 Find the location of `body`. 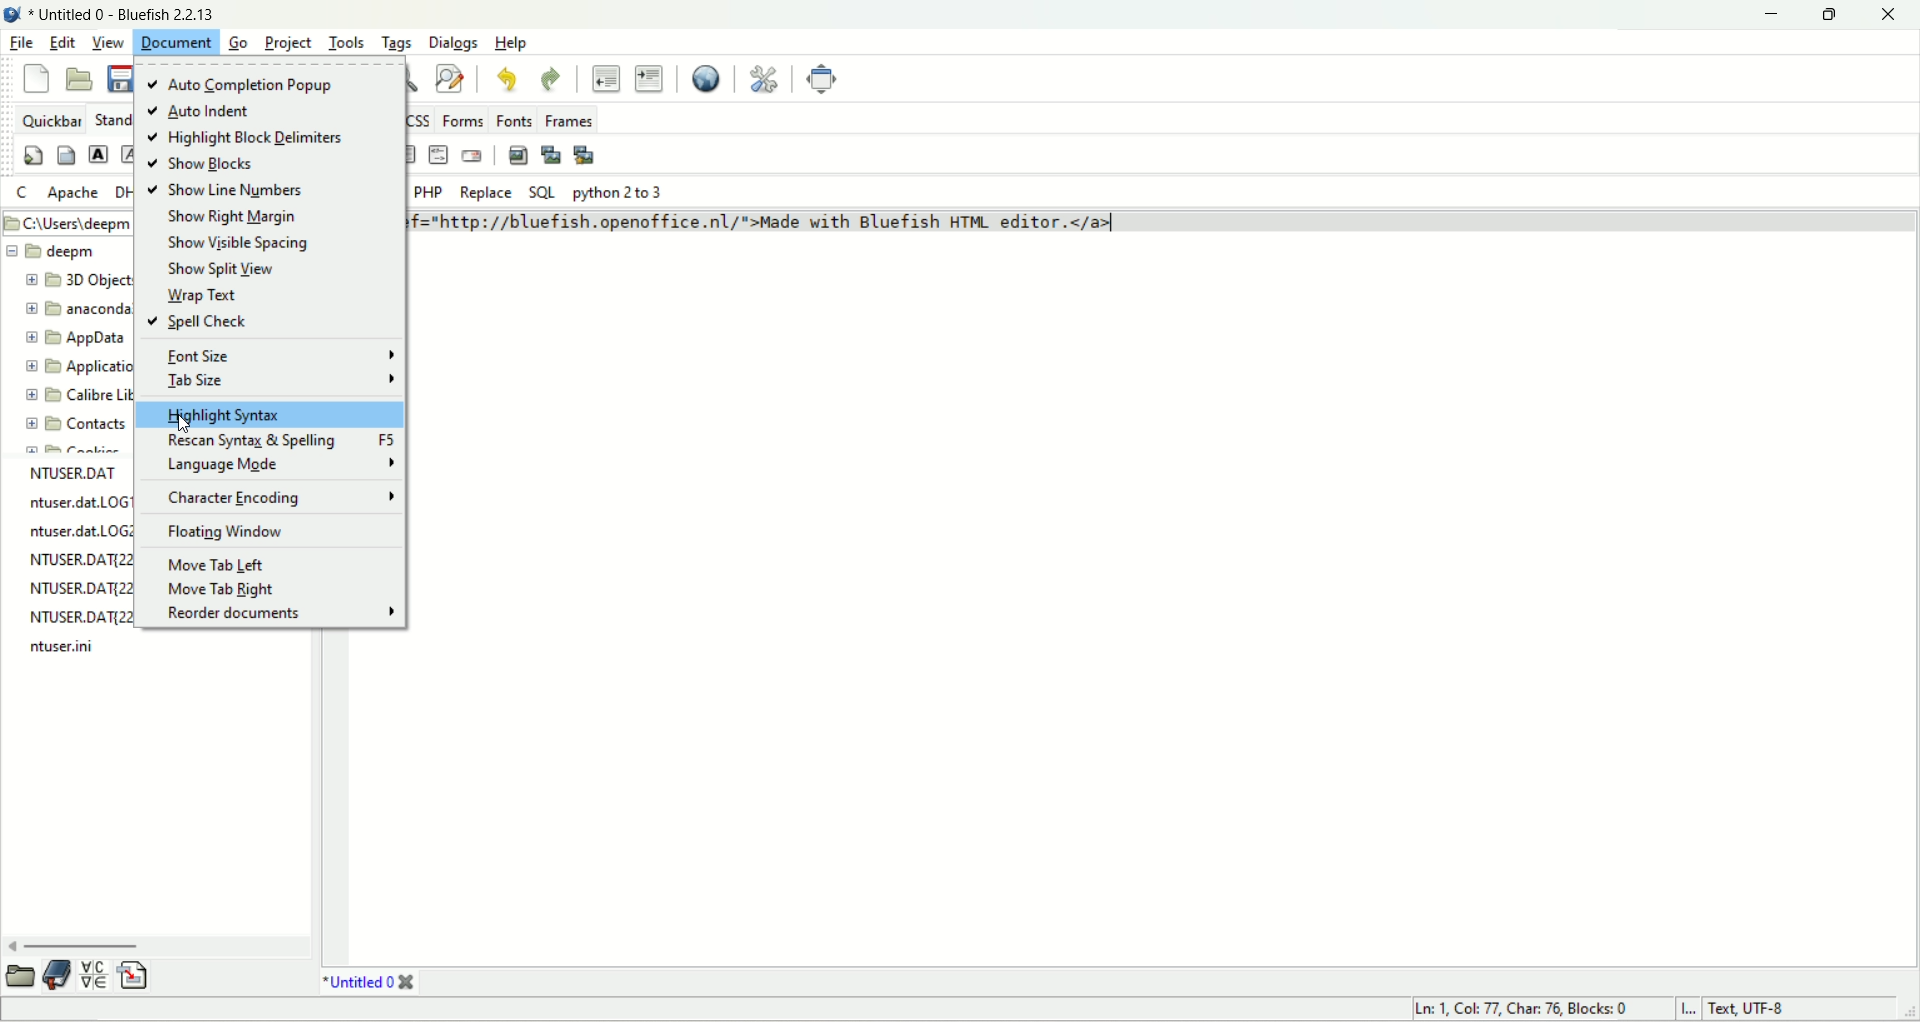

body is located at coordinates (66, 158).